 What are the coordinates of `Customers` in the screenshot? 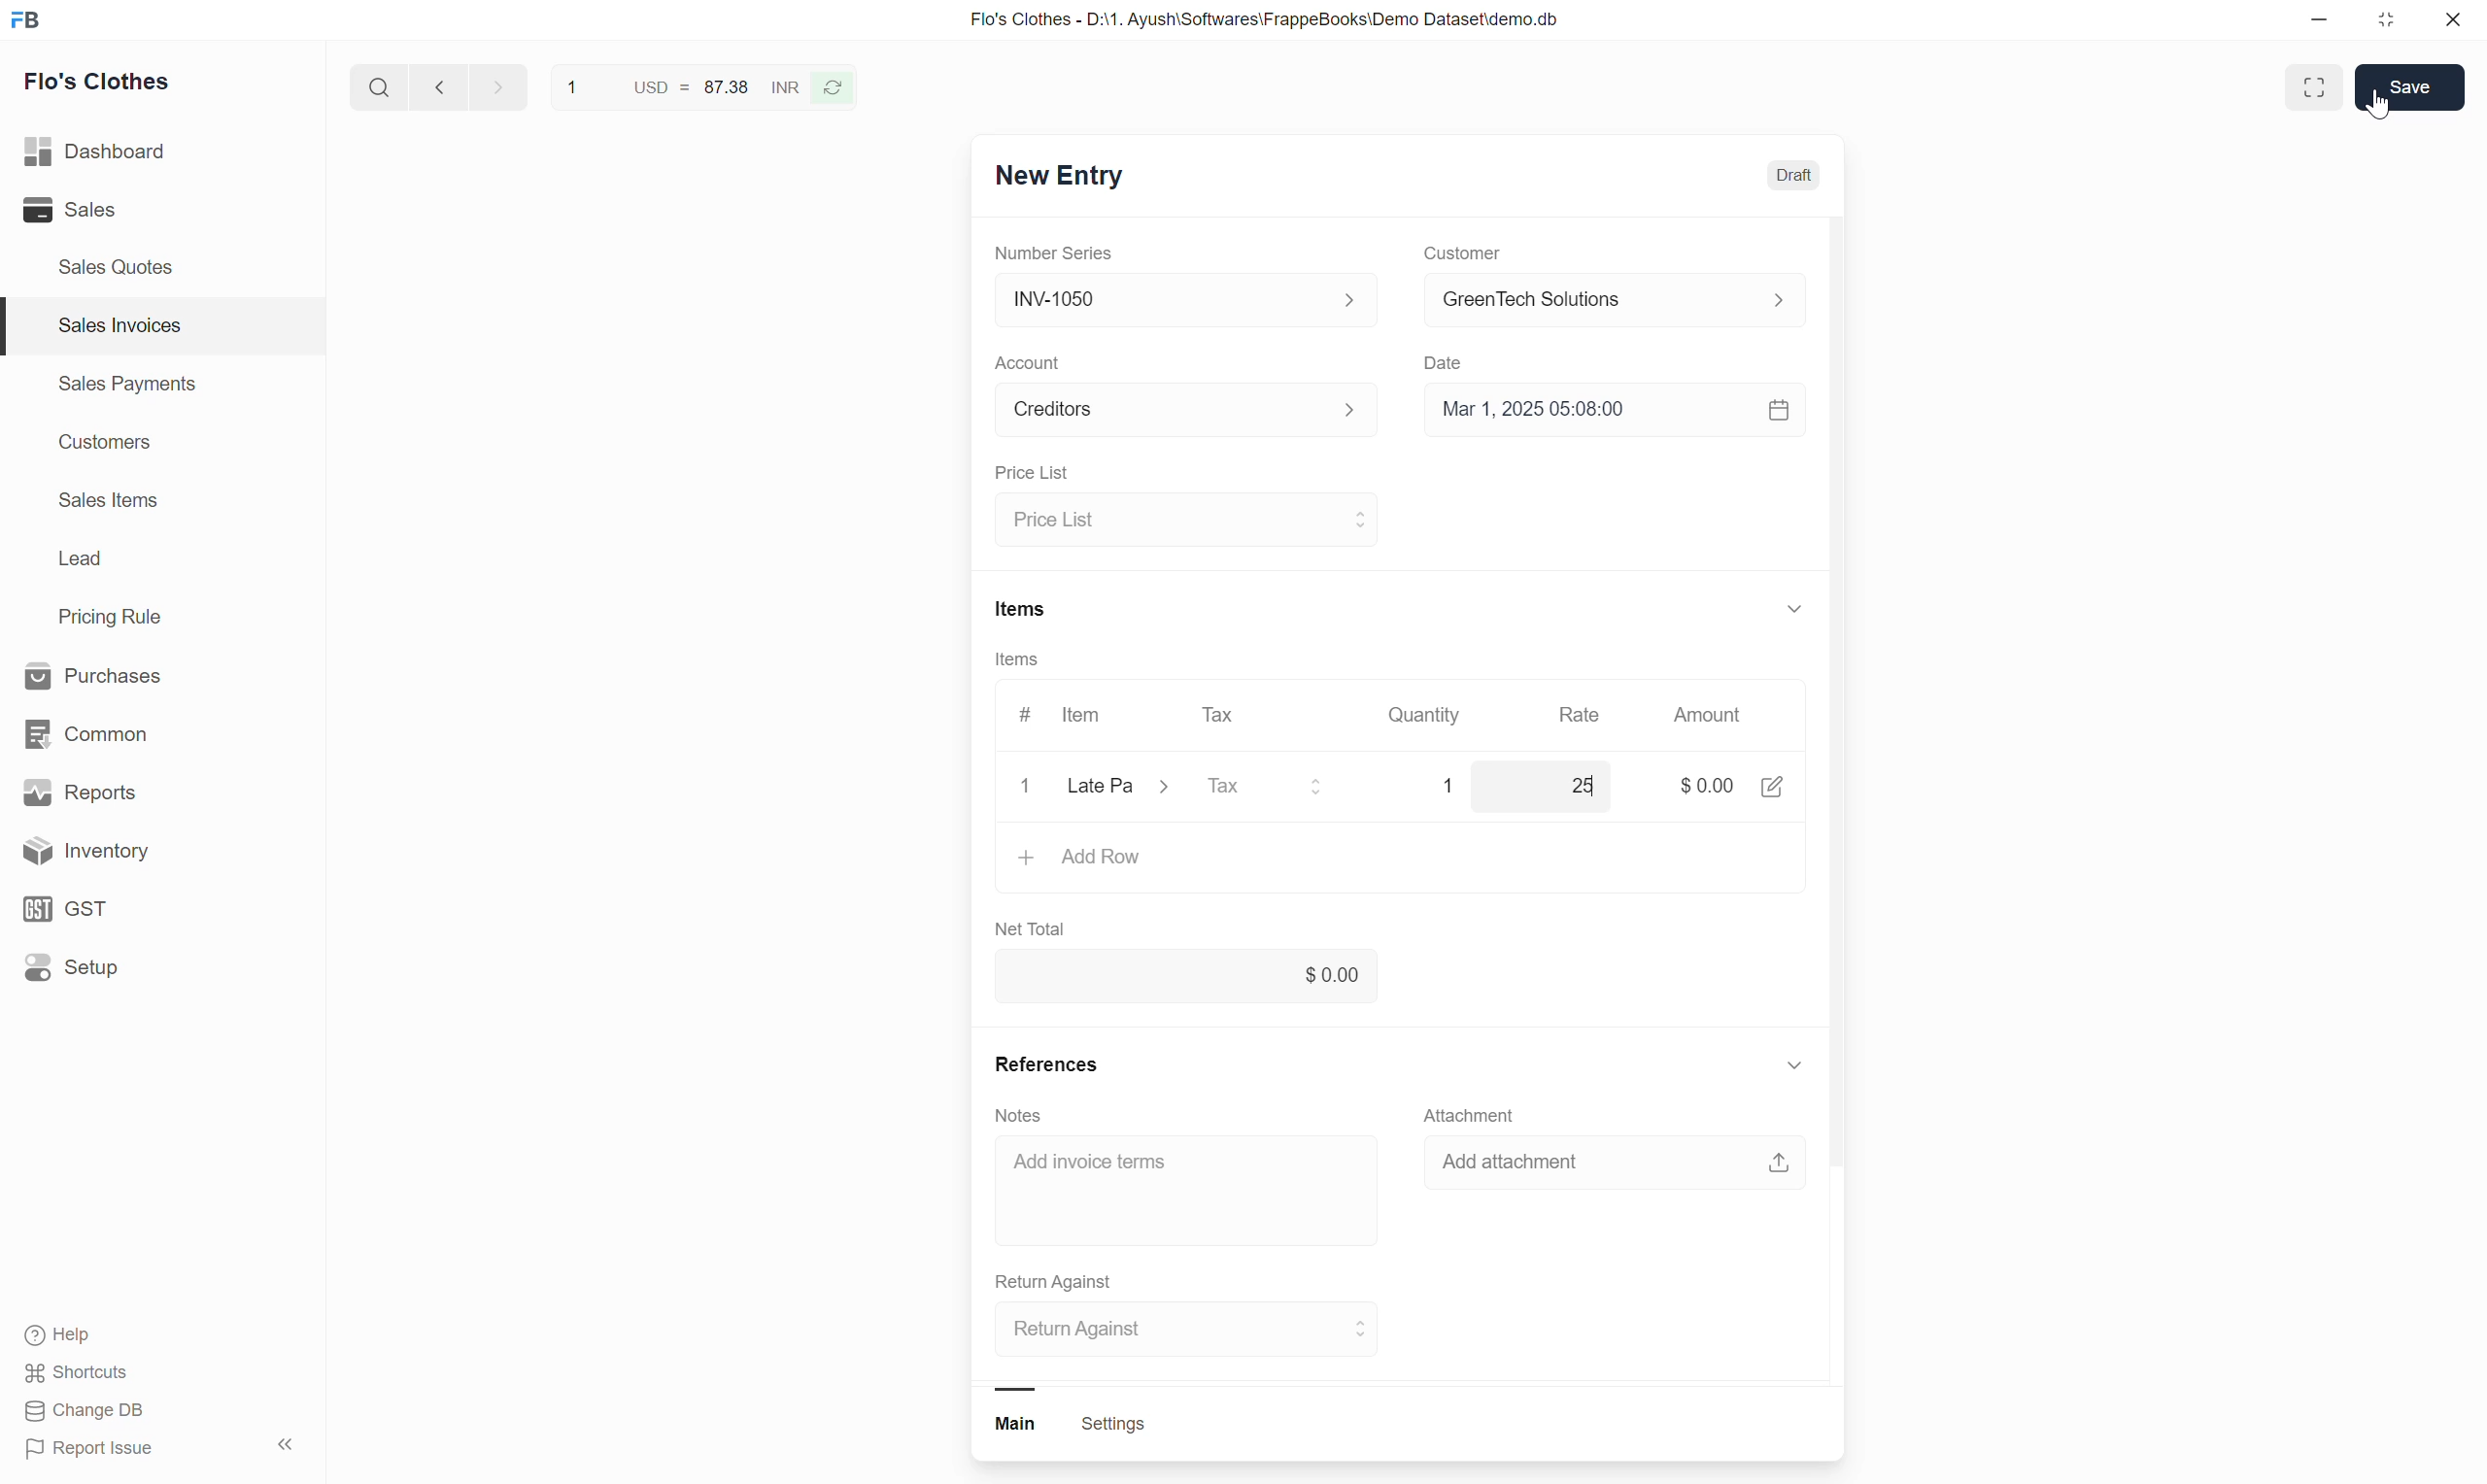 It's located at (102, 445).